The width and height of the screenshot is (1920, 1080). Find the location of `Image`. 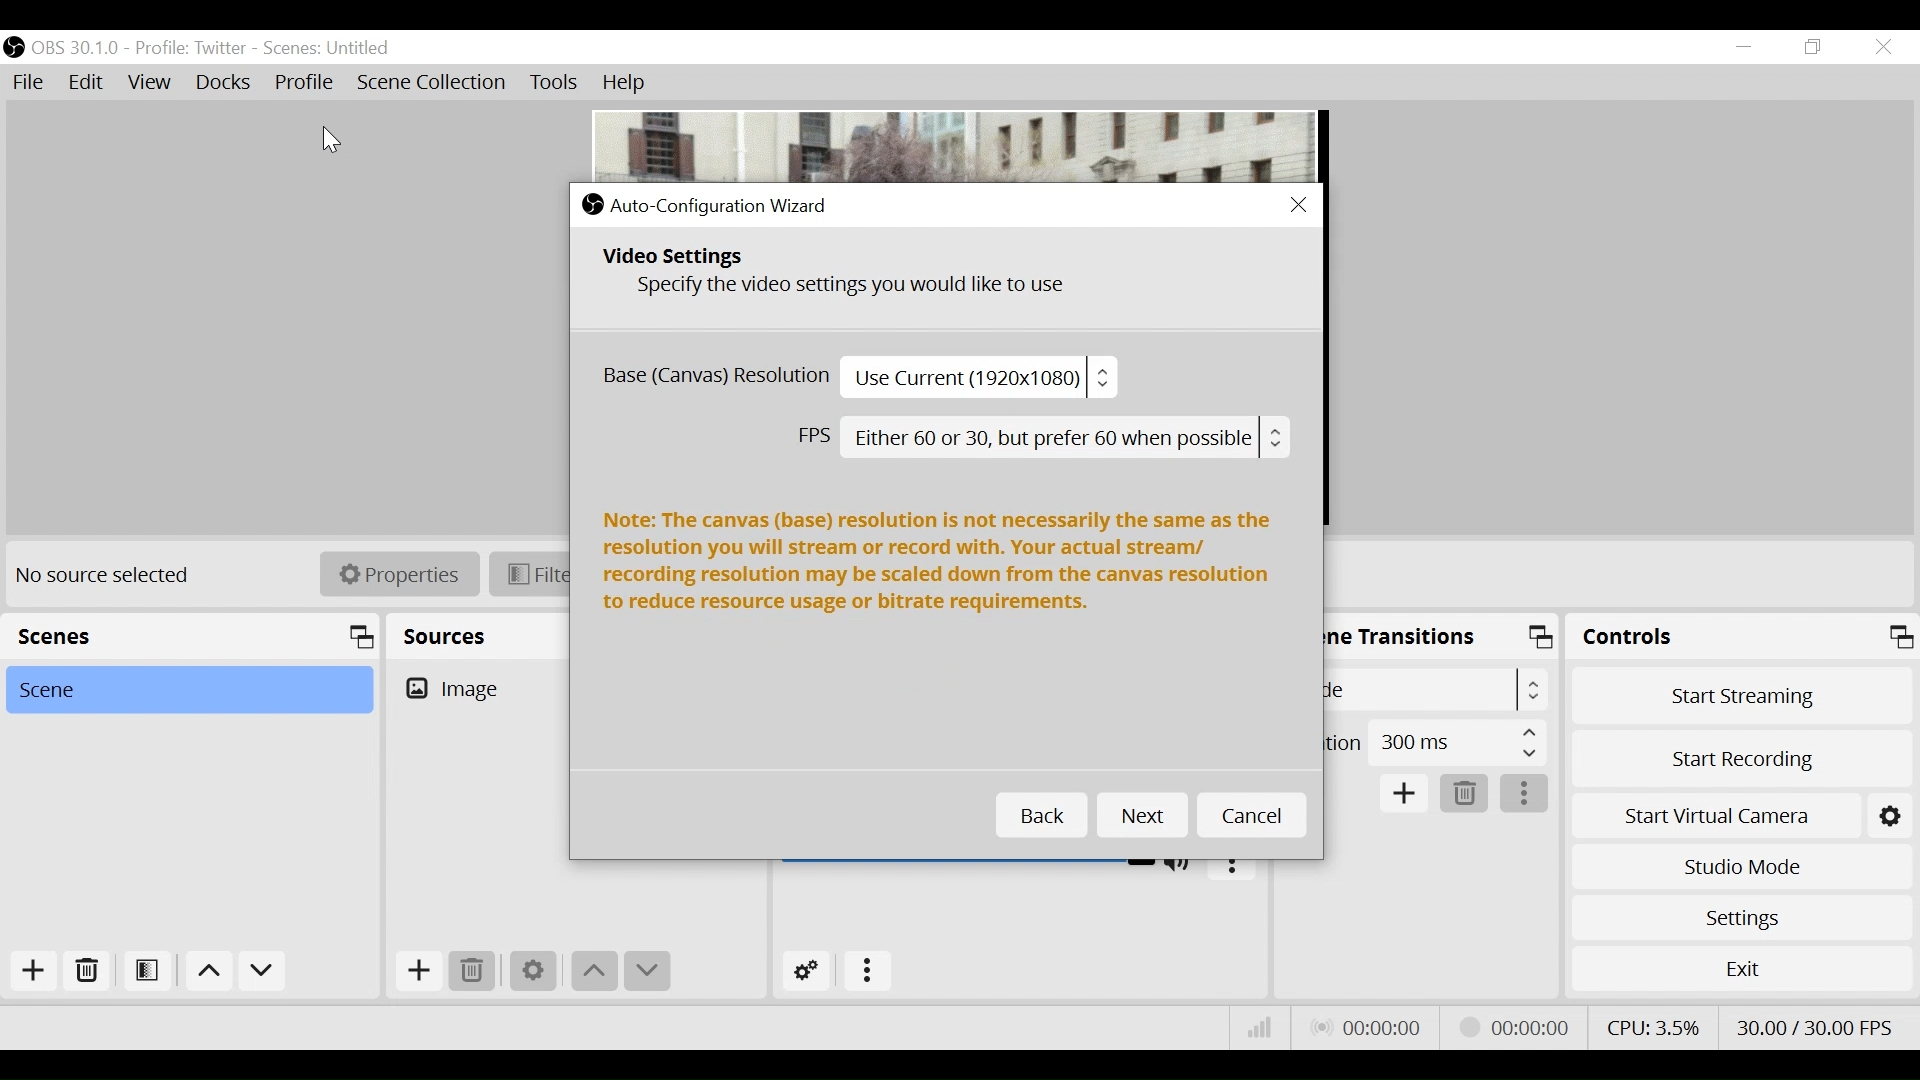

Image is located at coordinates (481, 687).